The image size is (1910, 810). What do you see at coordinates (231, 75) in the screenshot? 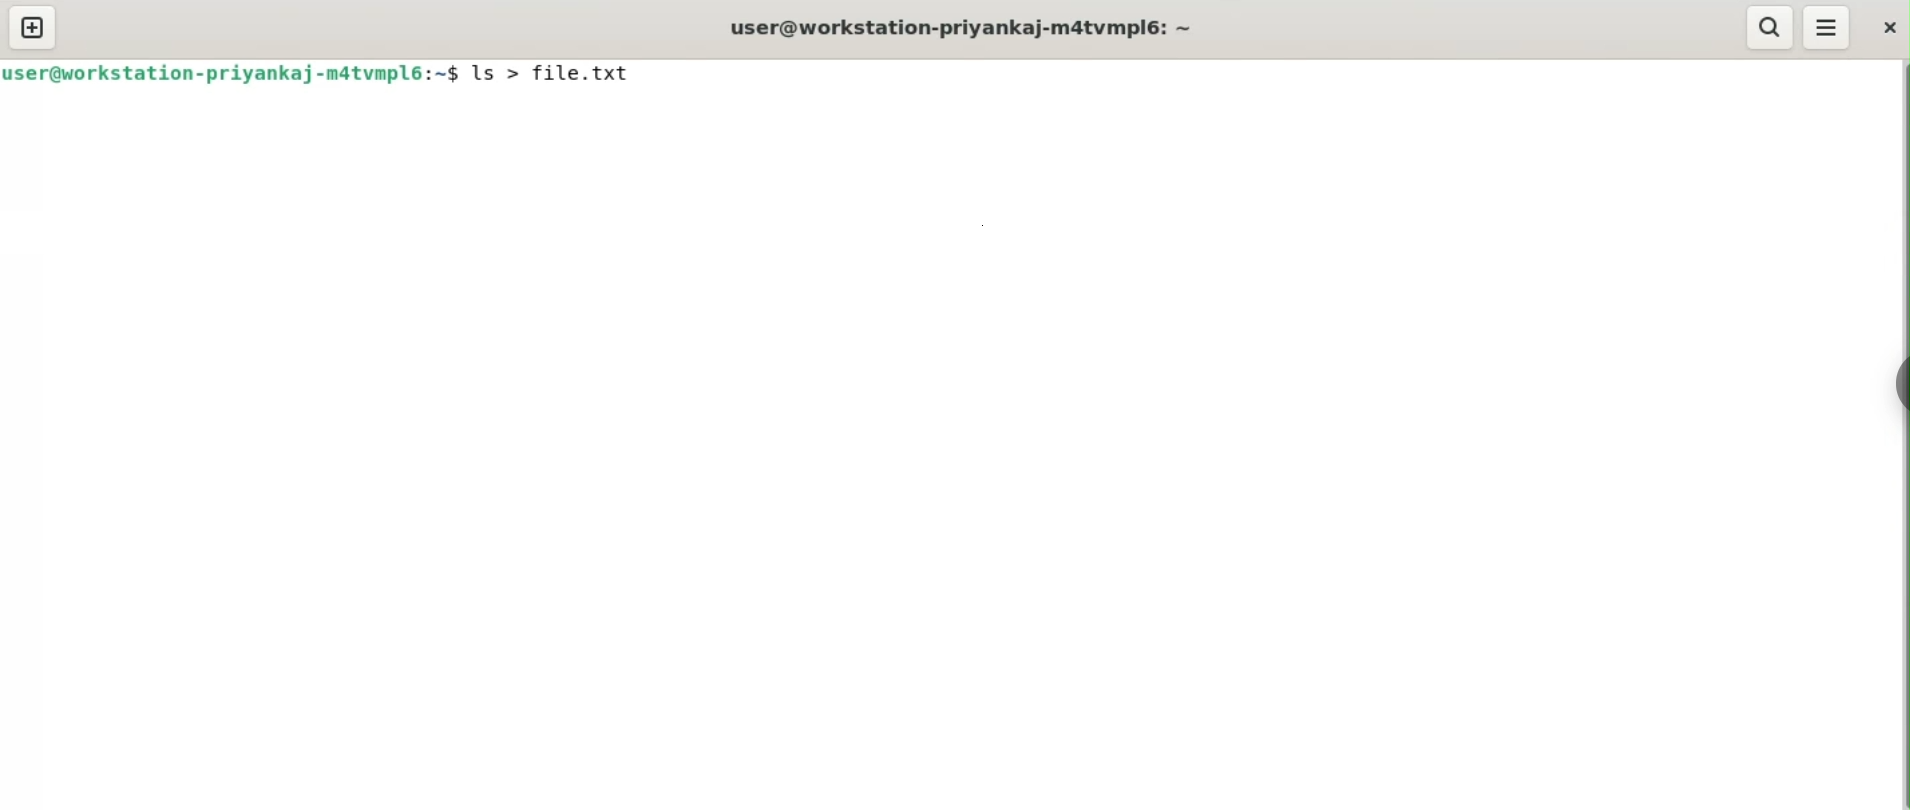
I see `user@workstation-priyankaj-m4tvmpl6: ~$` at bounding box center [231, 75].